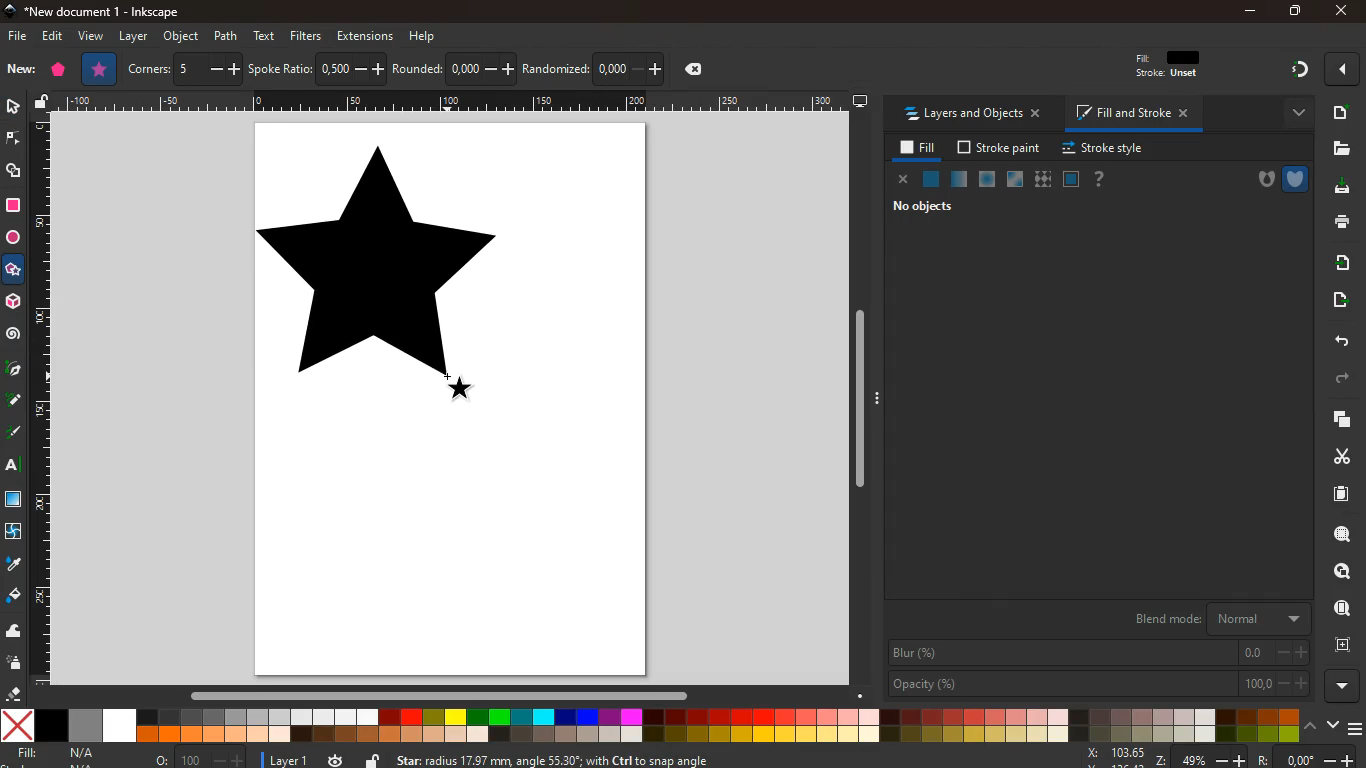  What do you see at coordinates (102, 12) in the screenshot?
I see `*New document 1 - inkscape` at bounding box center [102, 12].